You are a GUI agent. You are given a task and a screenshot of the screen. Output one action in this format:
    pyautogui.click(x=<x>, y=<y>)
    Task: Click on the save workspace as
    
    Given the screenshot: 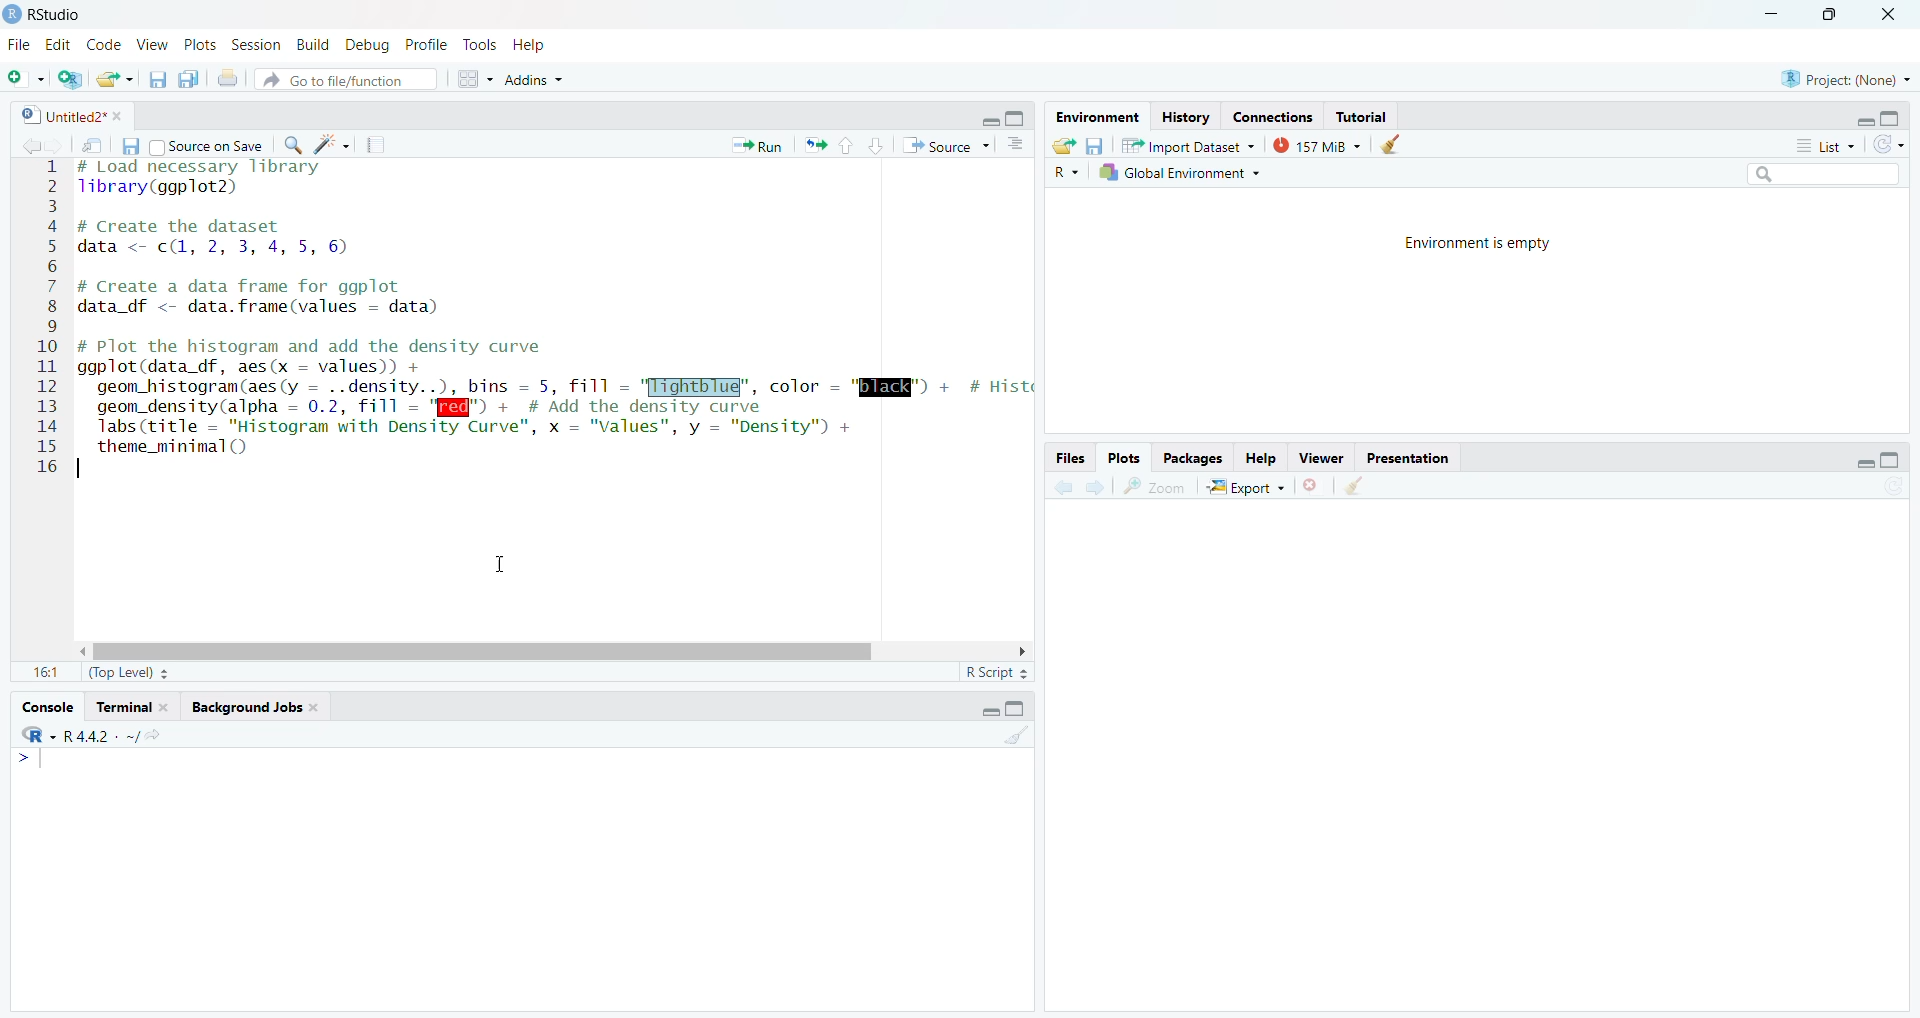 What is the action you would take?
    pyautogui.click(x=1094, y=146)
    